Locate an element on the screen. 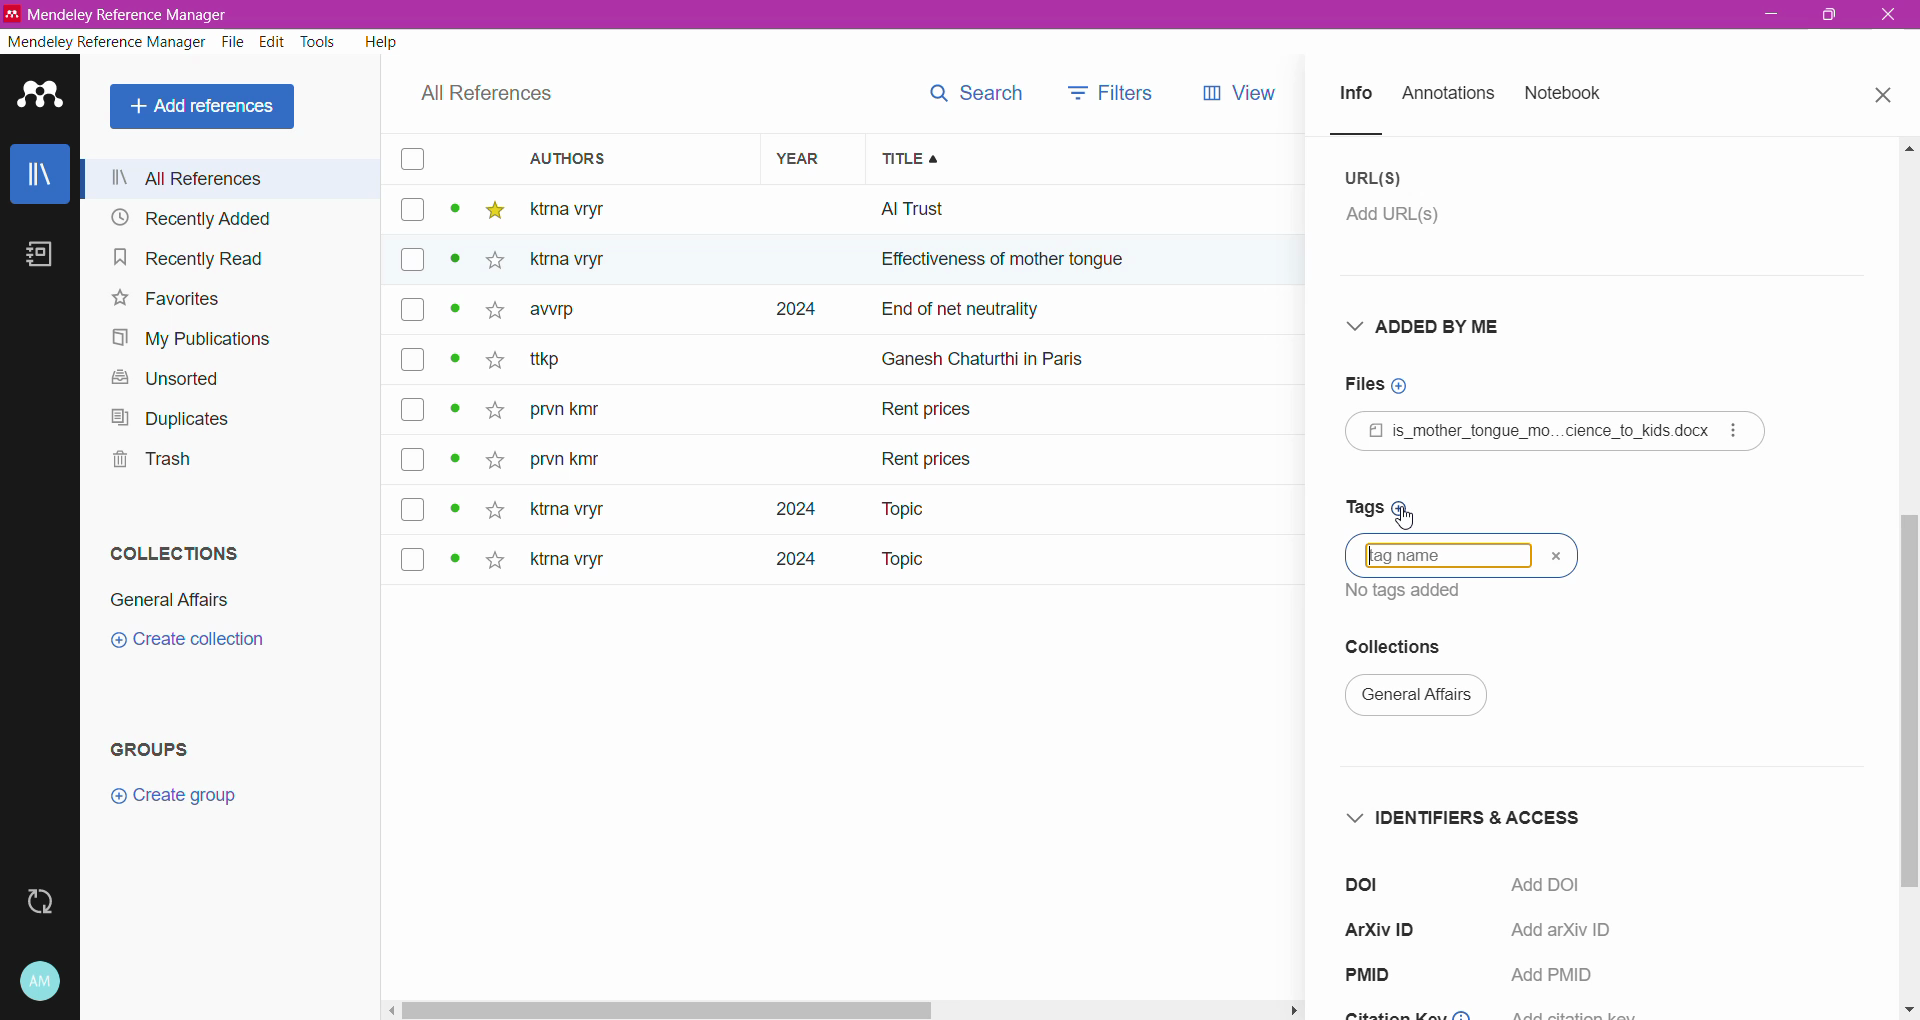 This screenshot has height=1020, width=1920. PMID is located at coordinates (1375, 976).